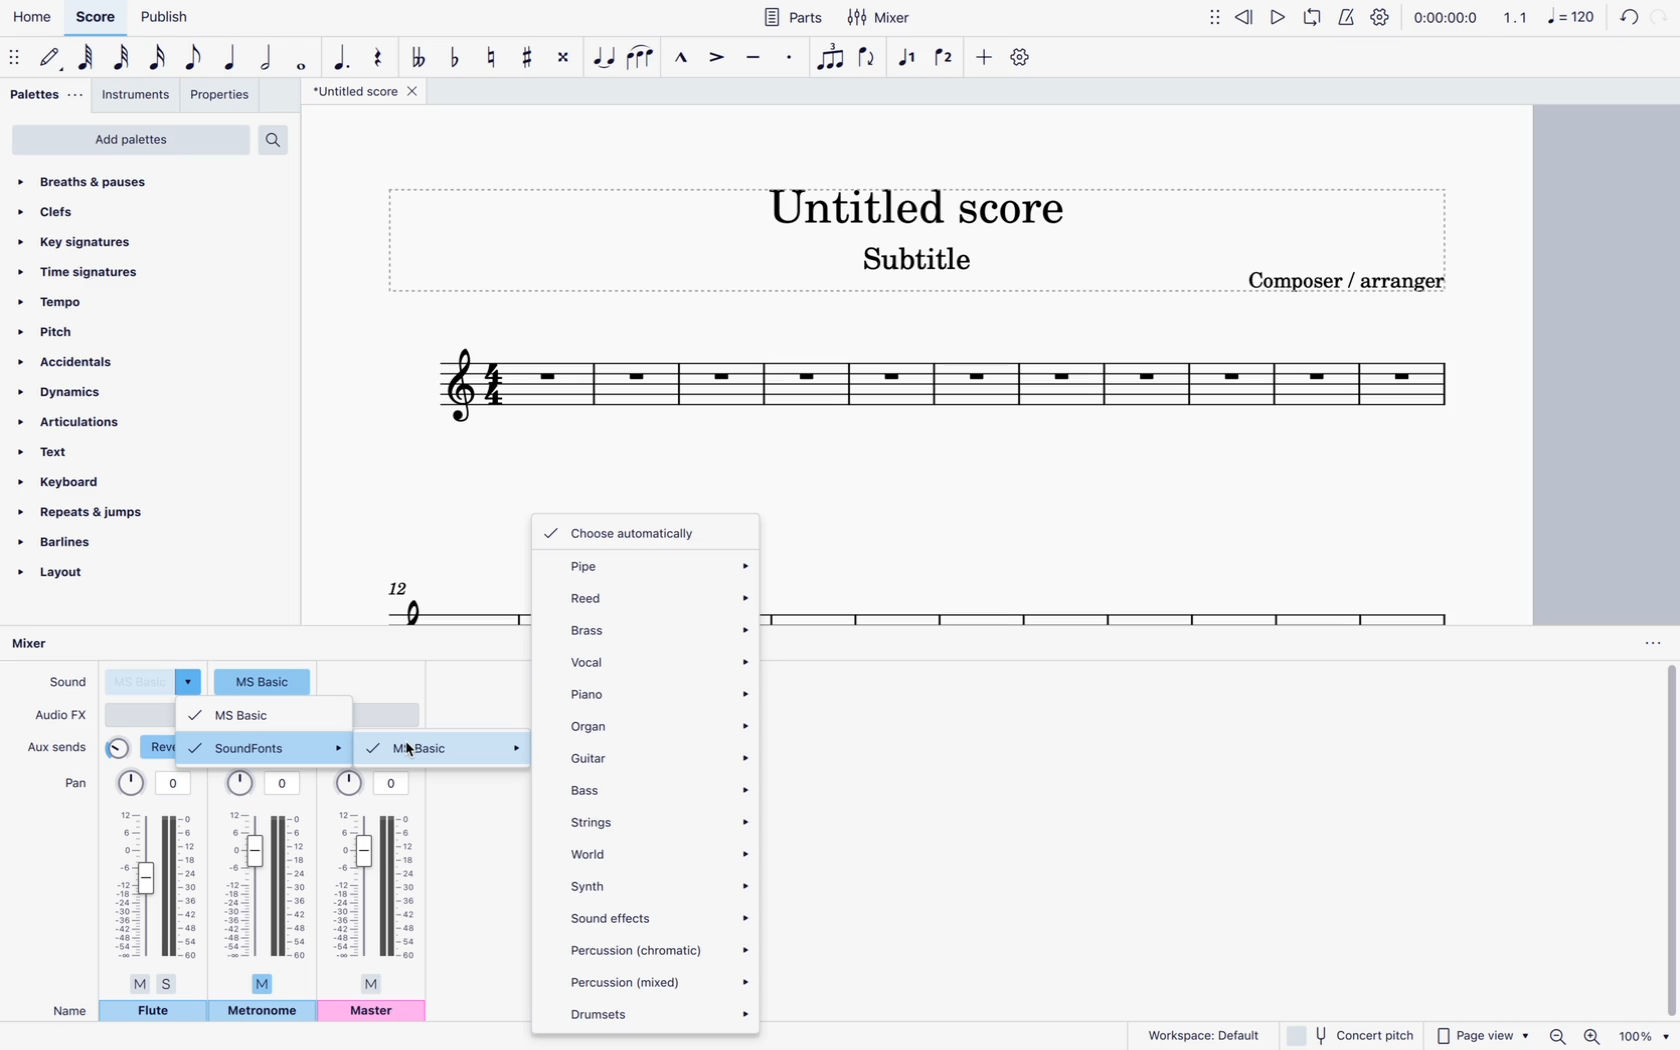 The width and height of the screenshot is (1680, 1050). Describe the element at coordinates (1660, 19) in the screenshot. I see `forward` at that location.